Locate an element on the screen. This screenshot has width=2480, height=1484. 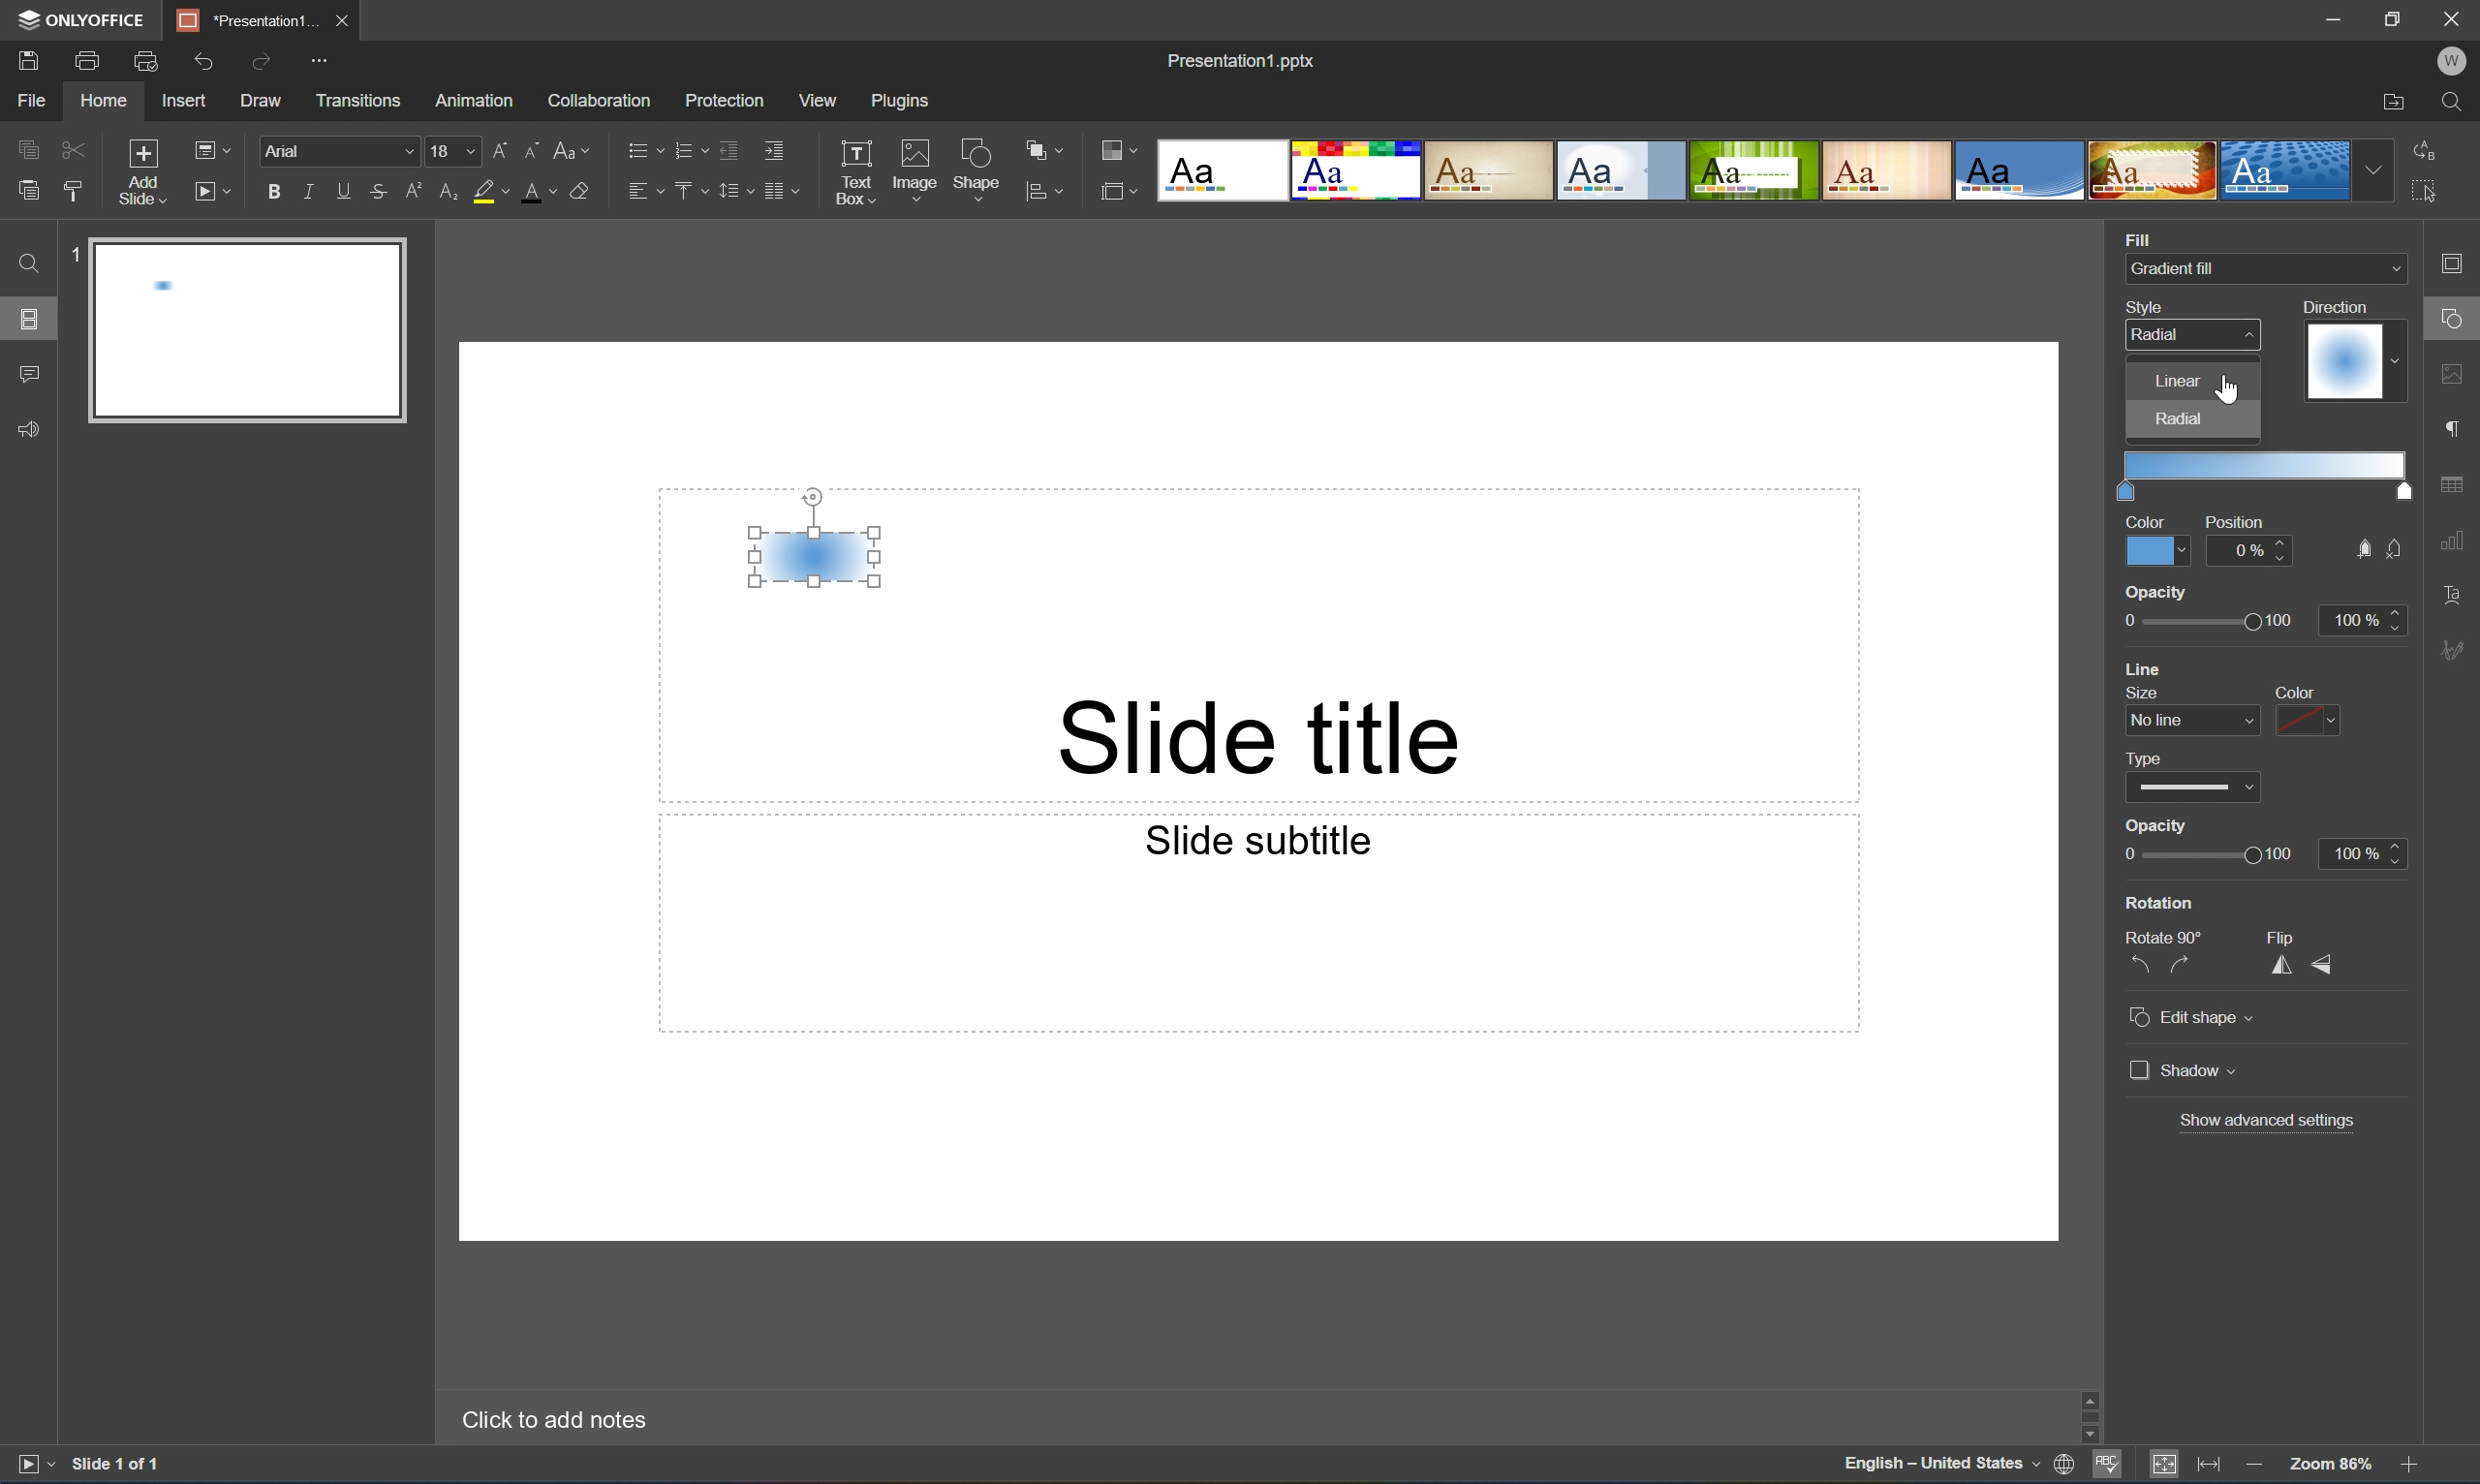
Customize quick access toolbar is located at coordinates (326, 58).